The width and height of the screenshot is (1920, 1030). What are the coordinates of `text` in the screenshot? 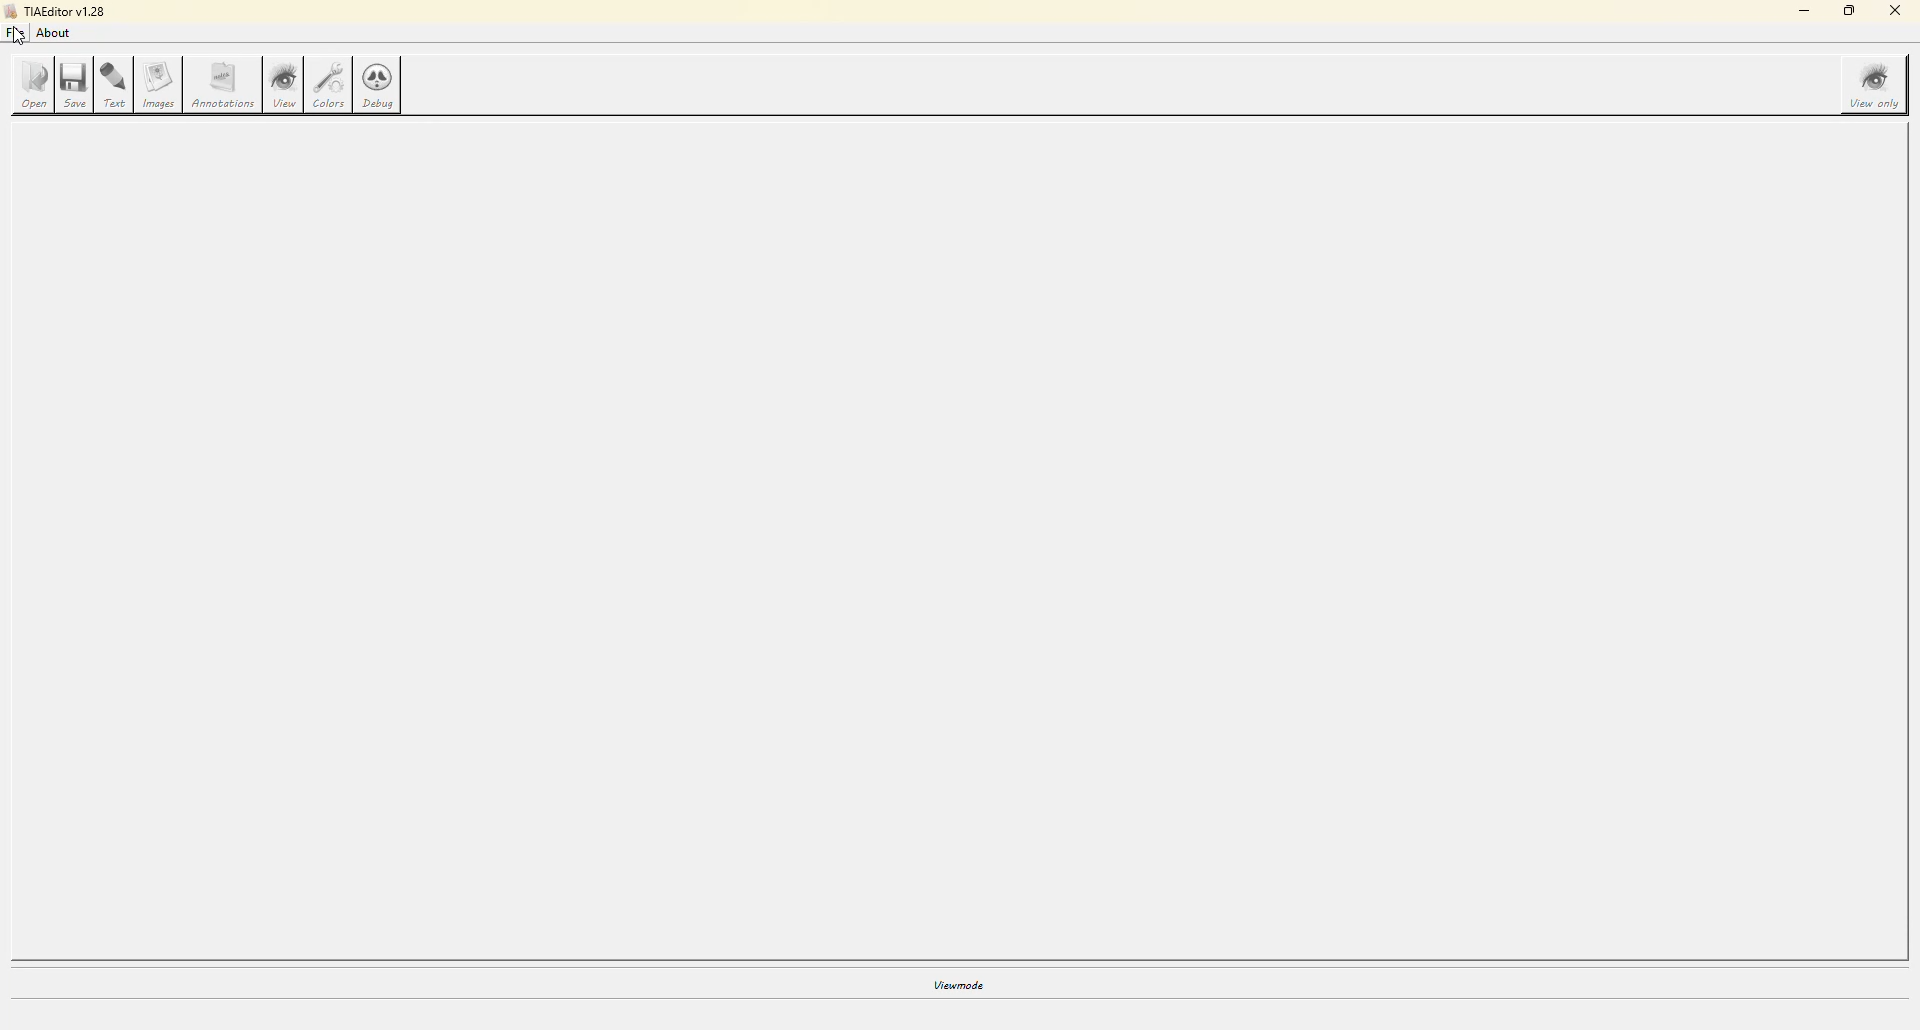 It's located at (115, 86).